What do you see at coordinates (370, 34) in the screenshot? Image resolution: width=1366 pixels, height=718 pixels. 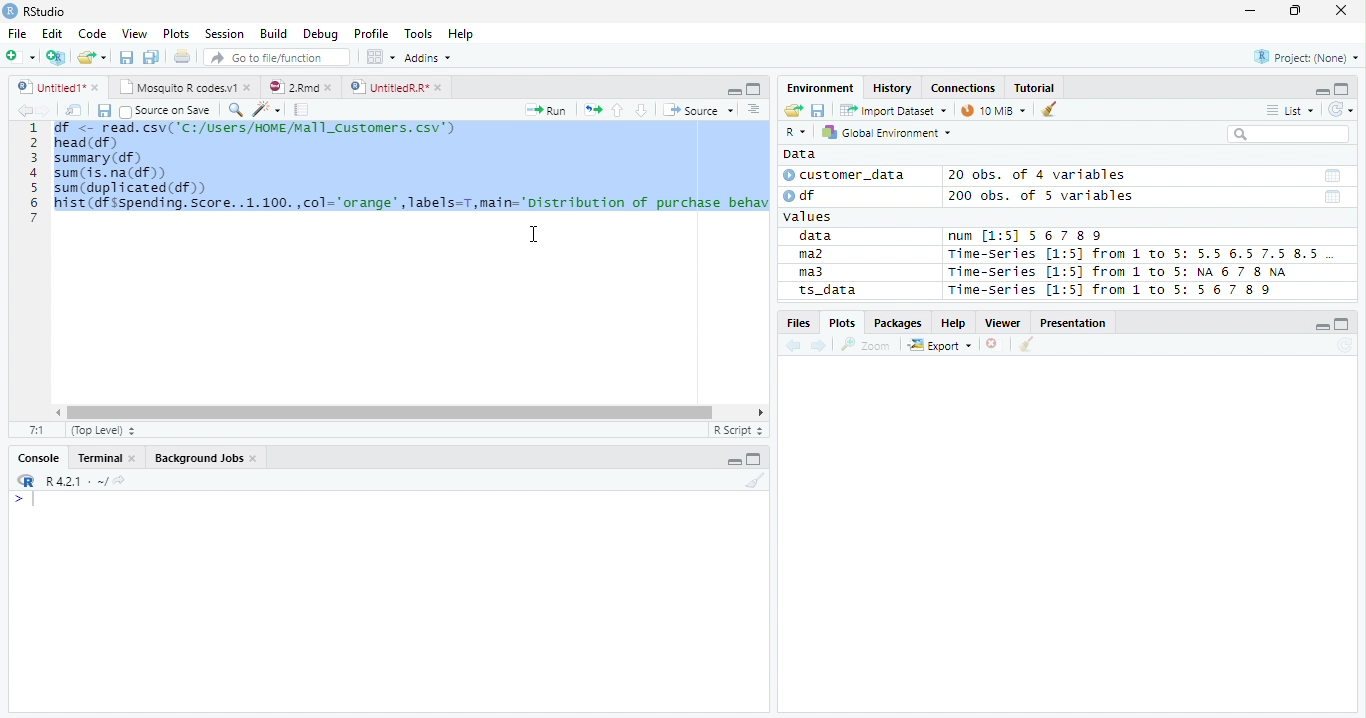 I see `Profile` at bounding box center [370, 34].